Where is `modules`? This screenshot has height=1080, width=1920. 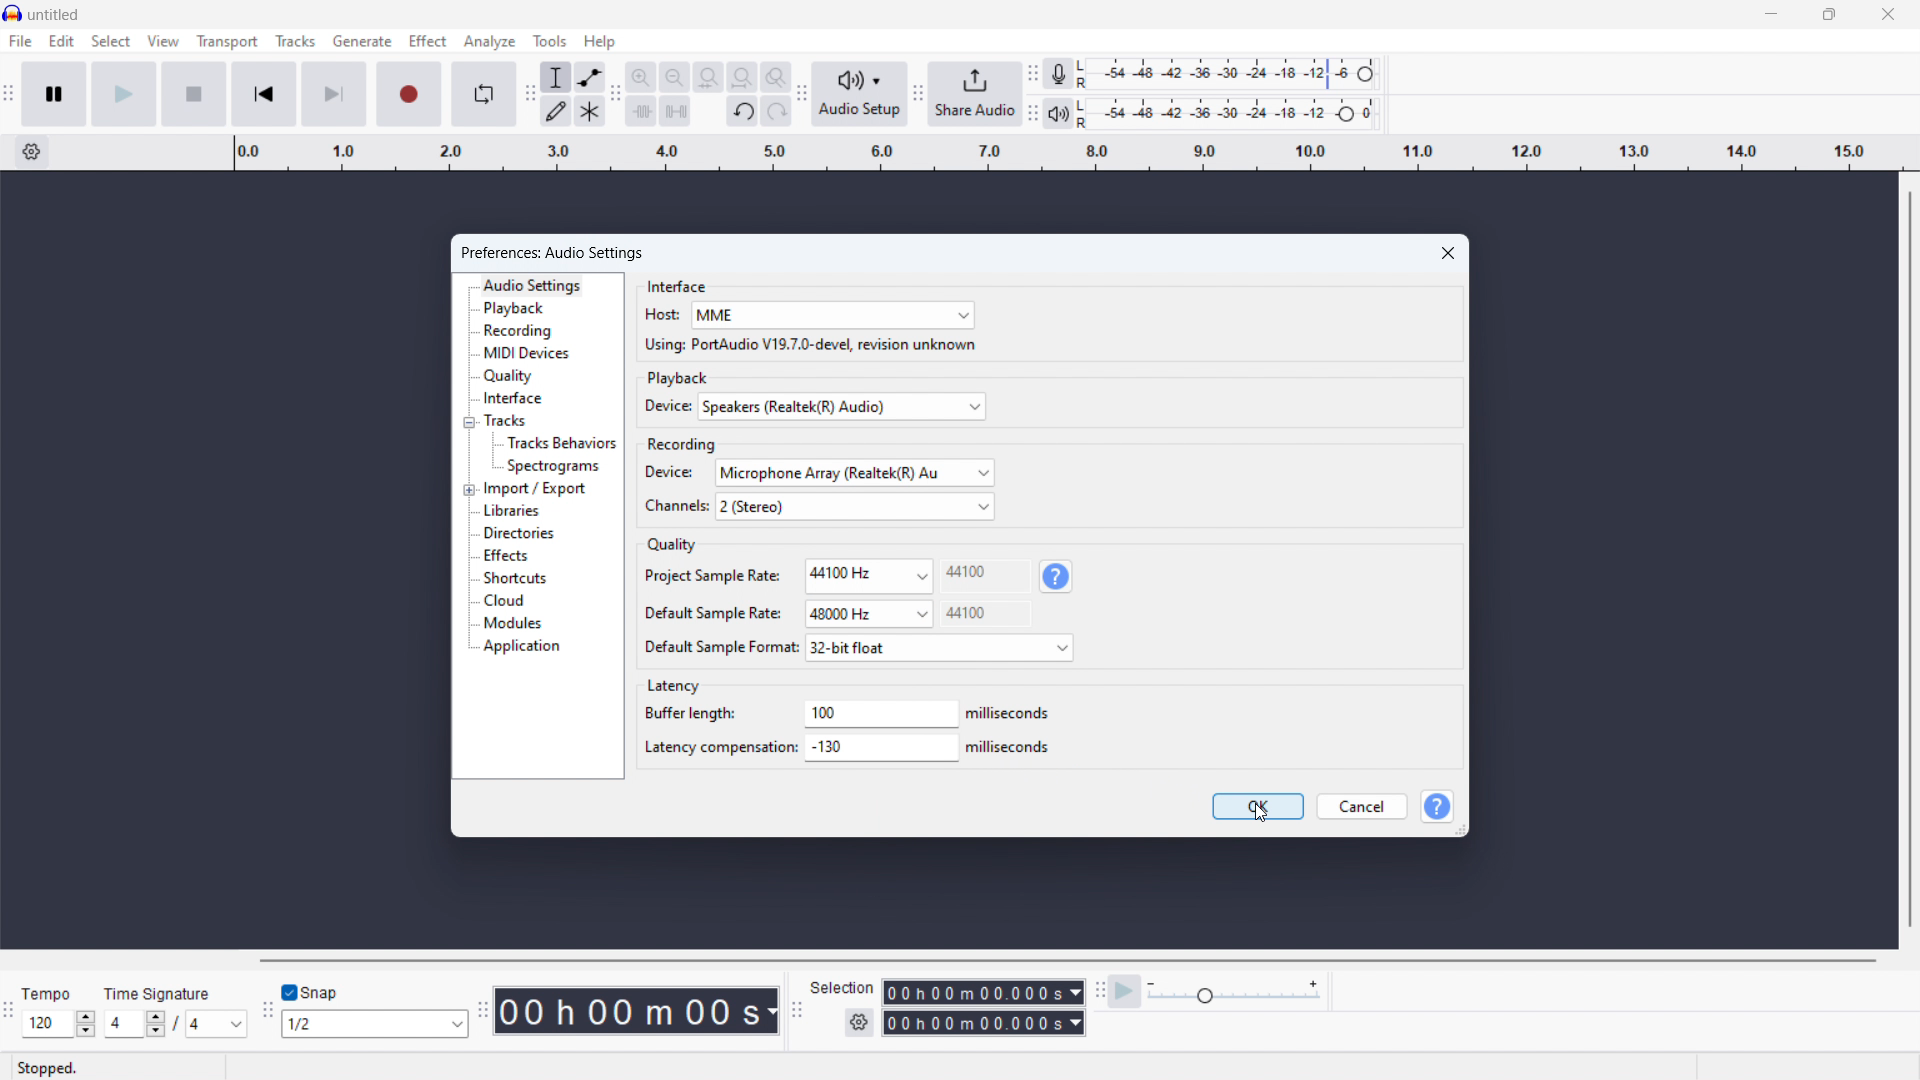
modules is located at coordinates (513, 624).